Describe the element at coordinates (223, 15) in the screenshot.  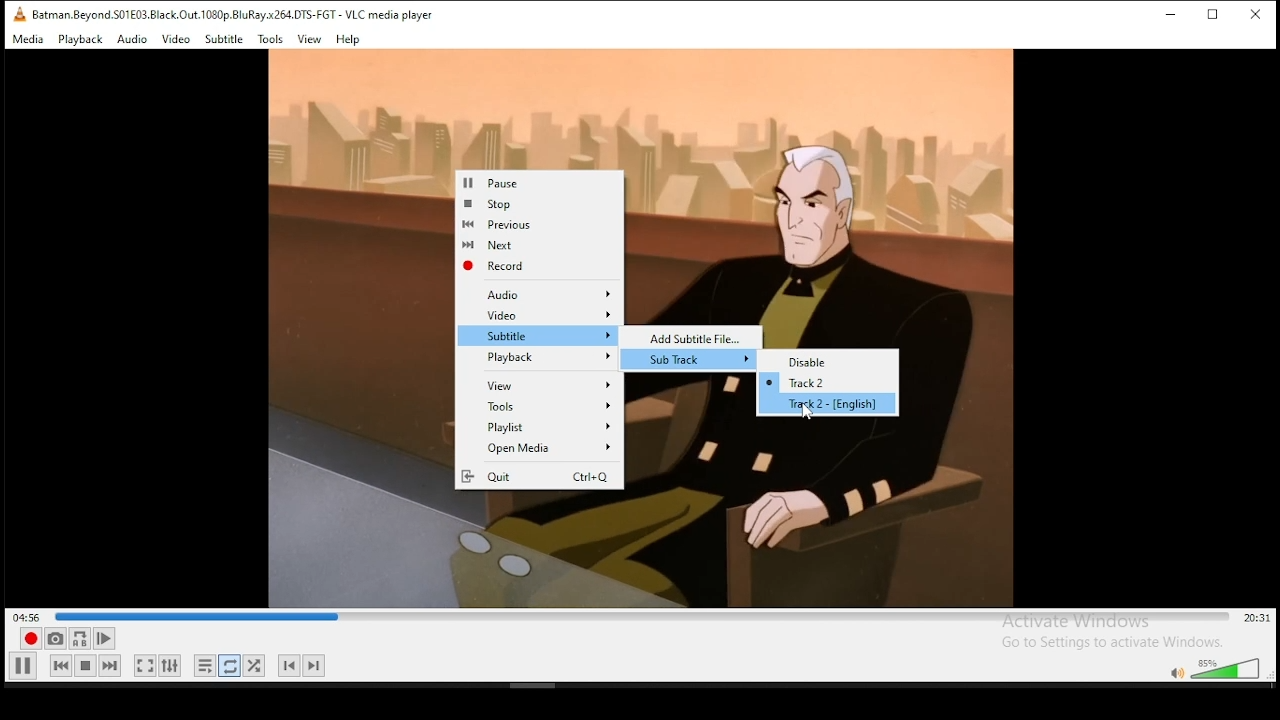
I see `Batman.Beyond.S01E03.Black.Out.1080p.BluRay.x264.0TS-FGT - VLC media player` at that location.